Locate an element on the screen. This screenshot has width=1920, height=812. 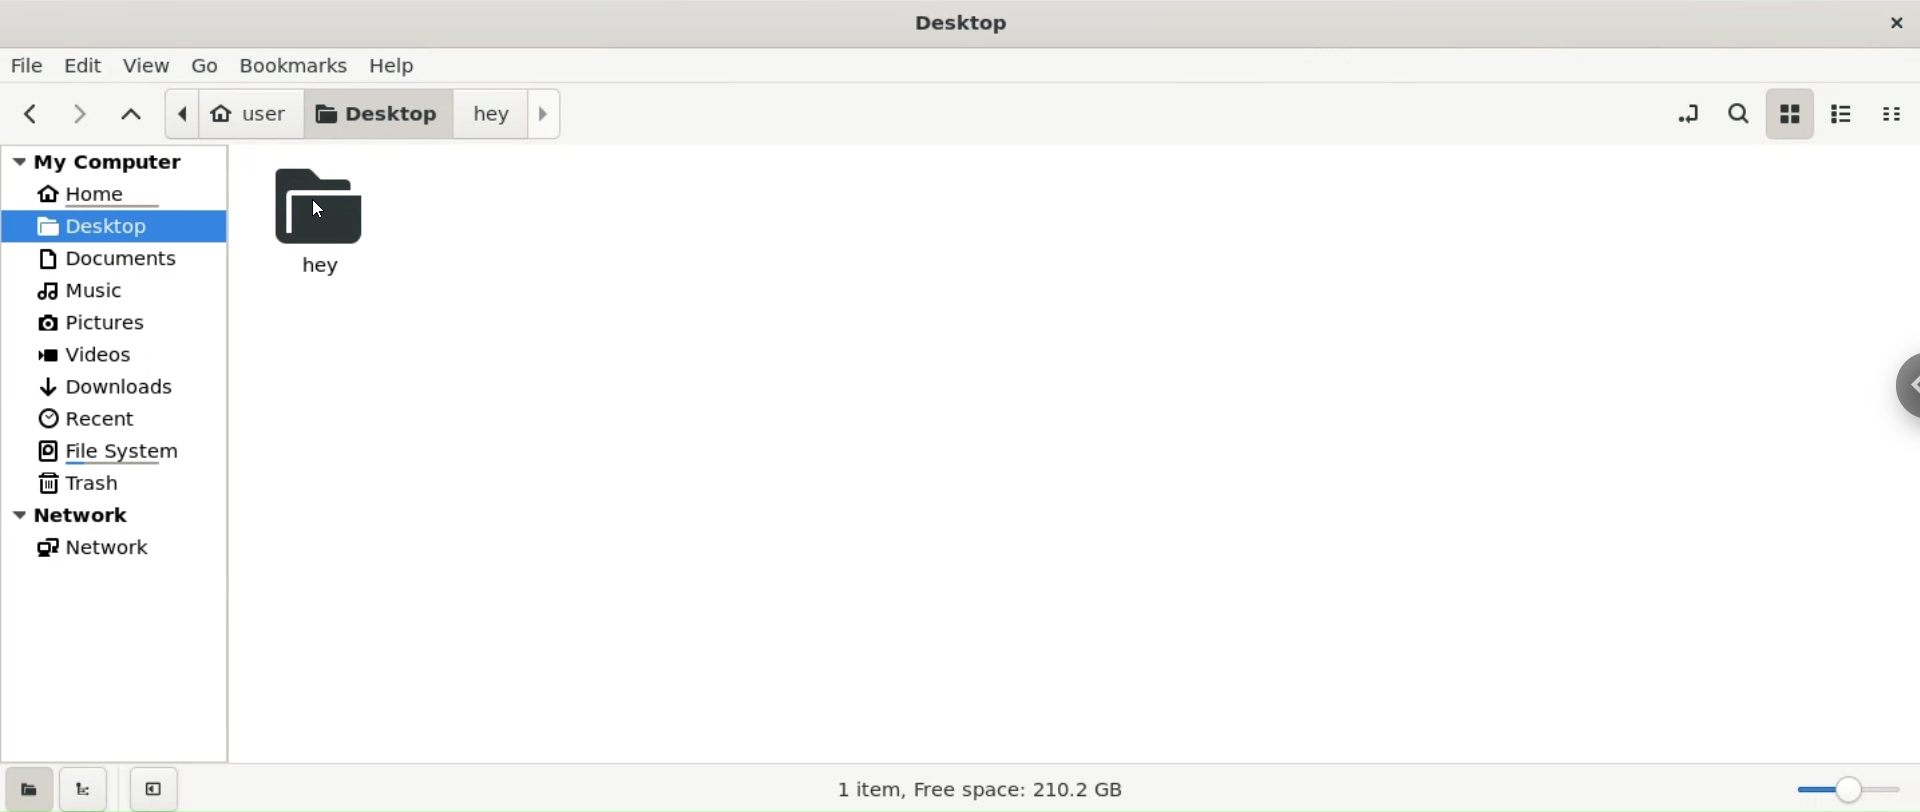
next is located at coordinates (85, 113).